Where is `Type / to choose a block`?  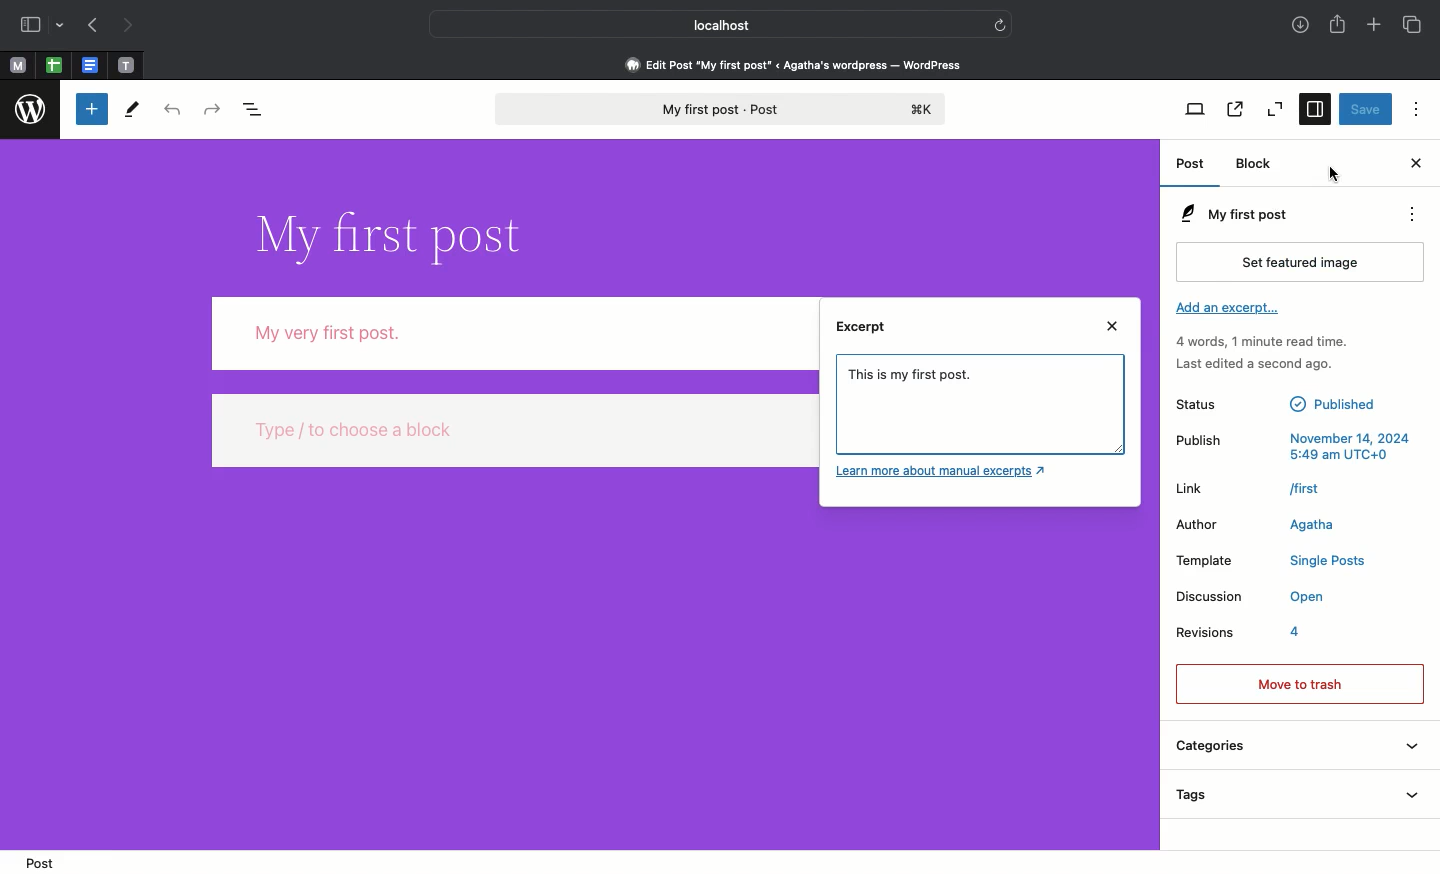
Type / to choose a block is located at coordinates (510, 431).